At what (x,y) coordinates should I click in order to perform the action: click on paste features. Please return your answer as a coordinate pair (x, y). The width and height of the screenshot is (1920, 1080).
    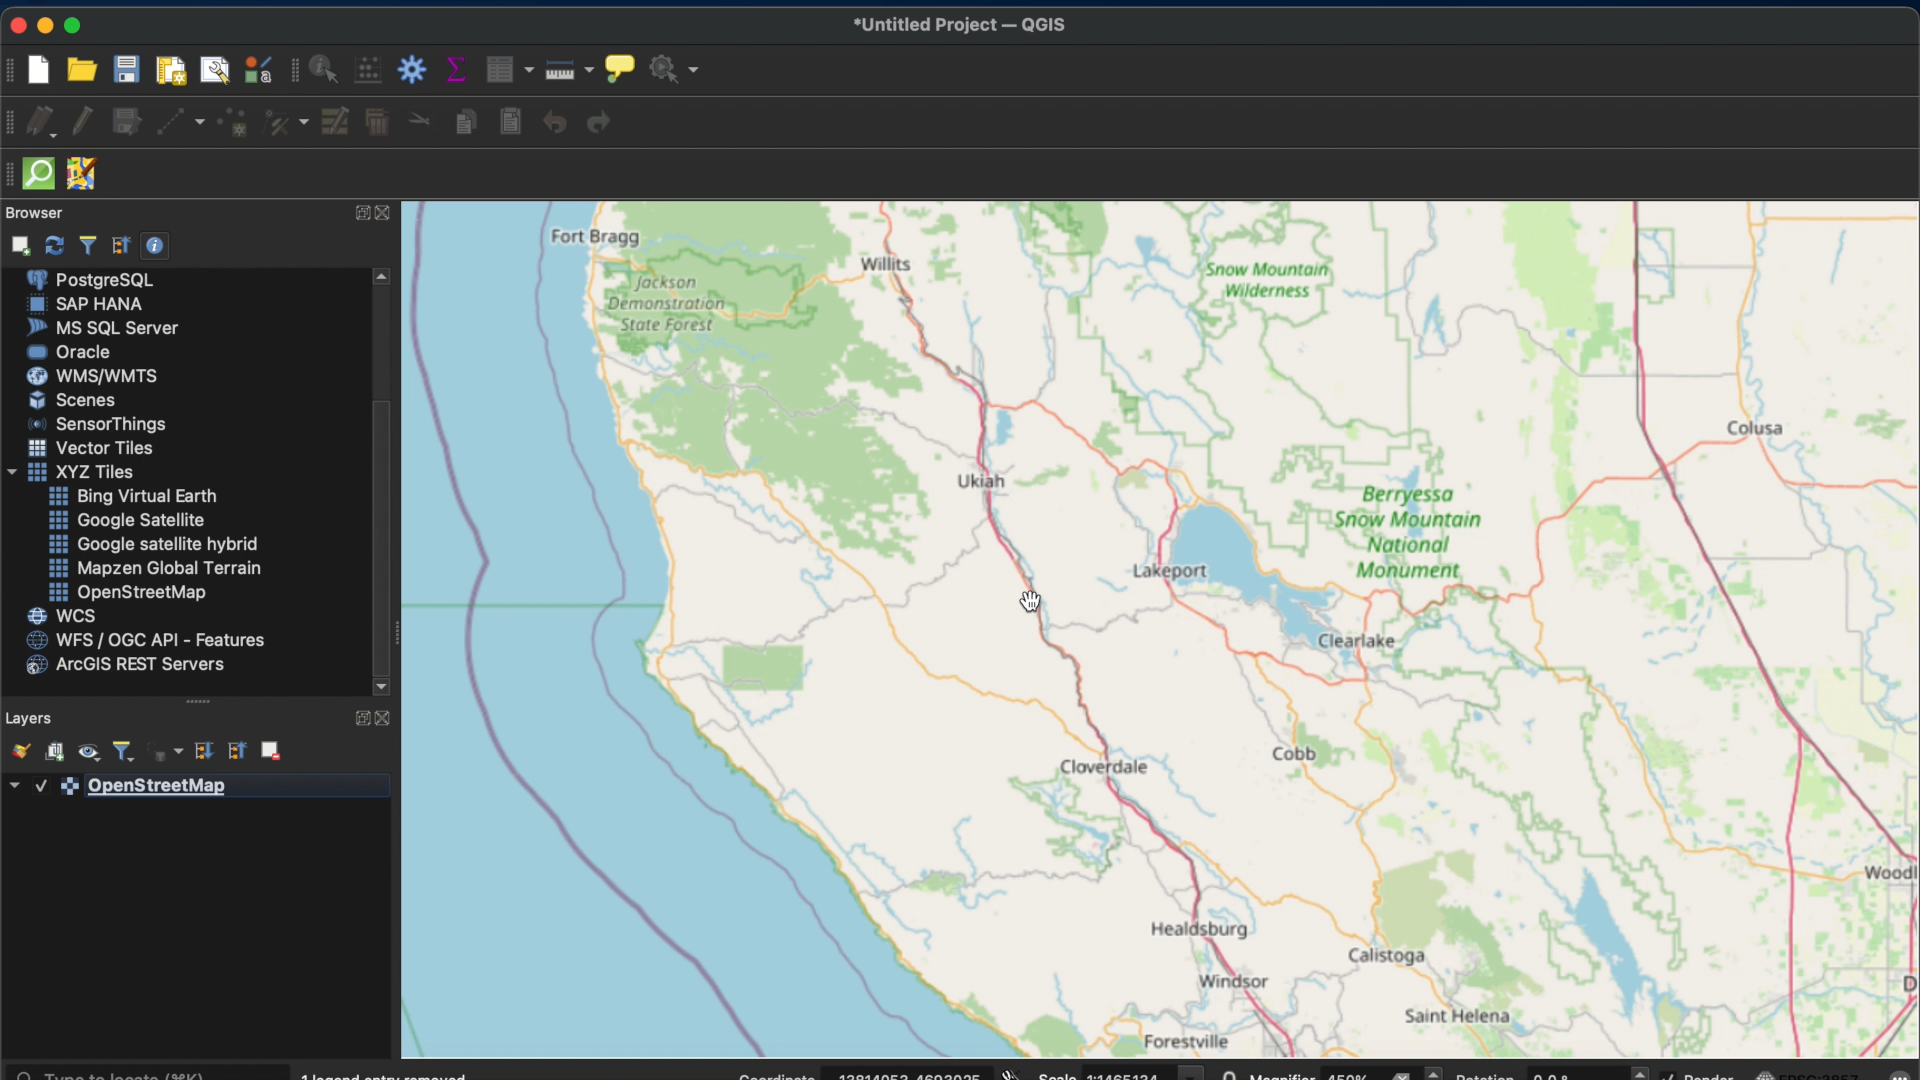
    Looking at the image, I should click on (513, 122).